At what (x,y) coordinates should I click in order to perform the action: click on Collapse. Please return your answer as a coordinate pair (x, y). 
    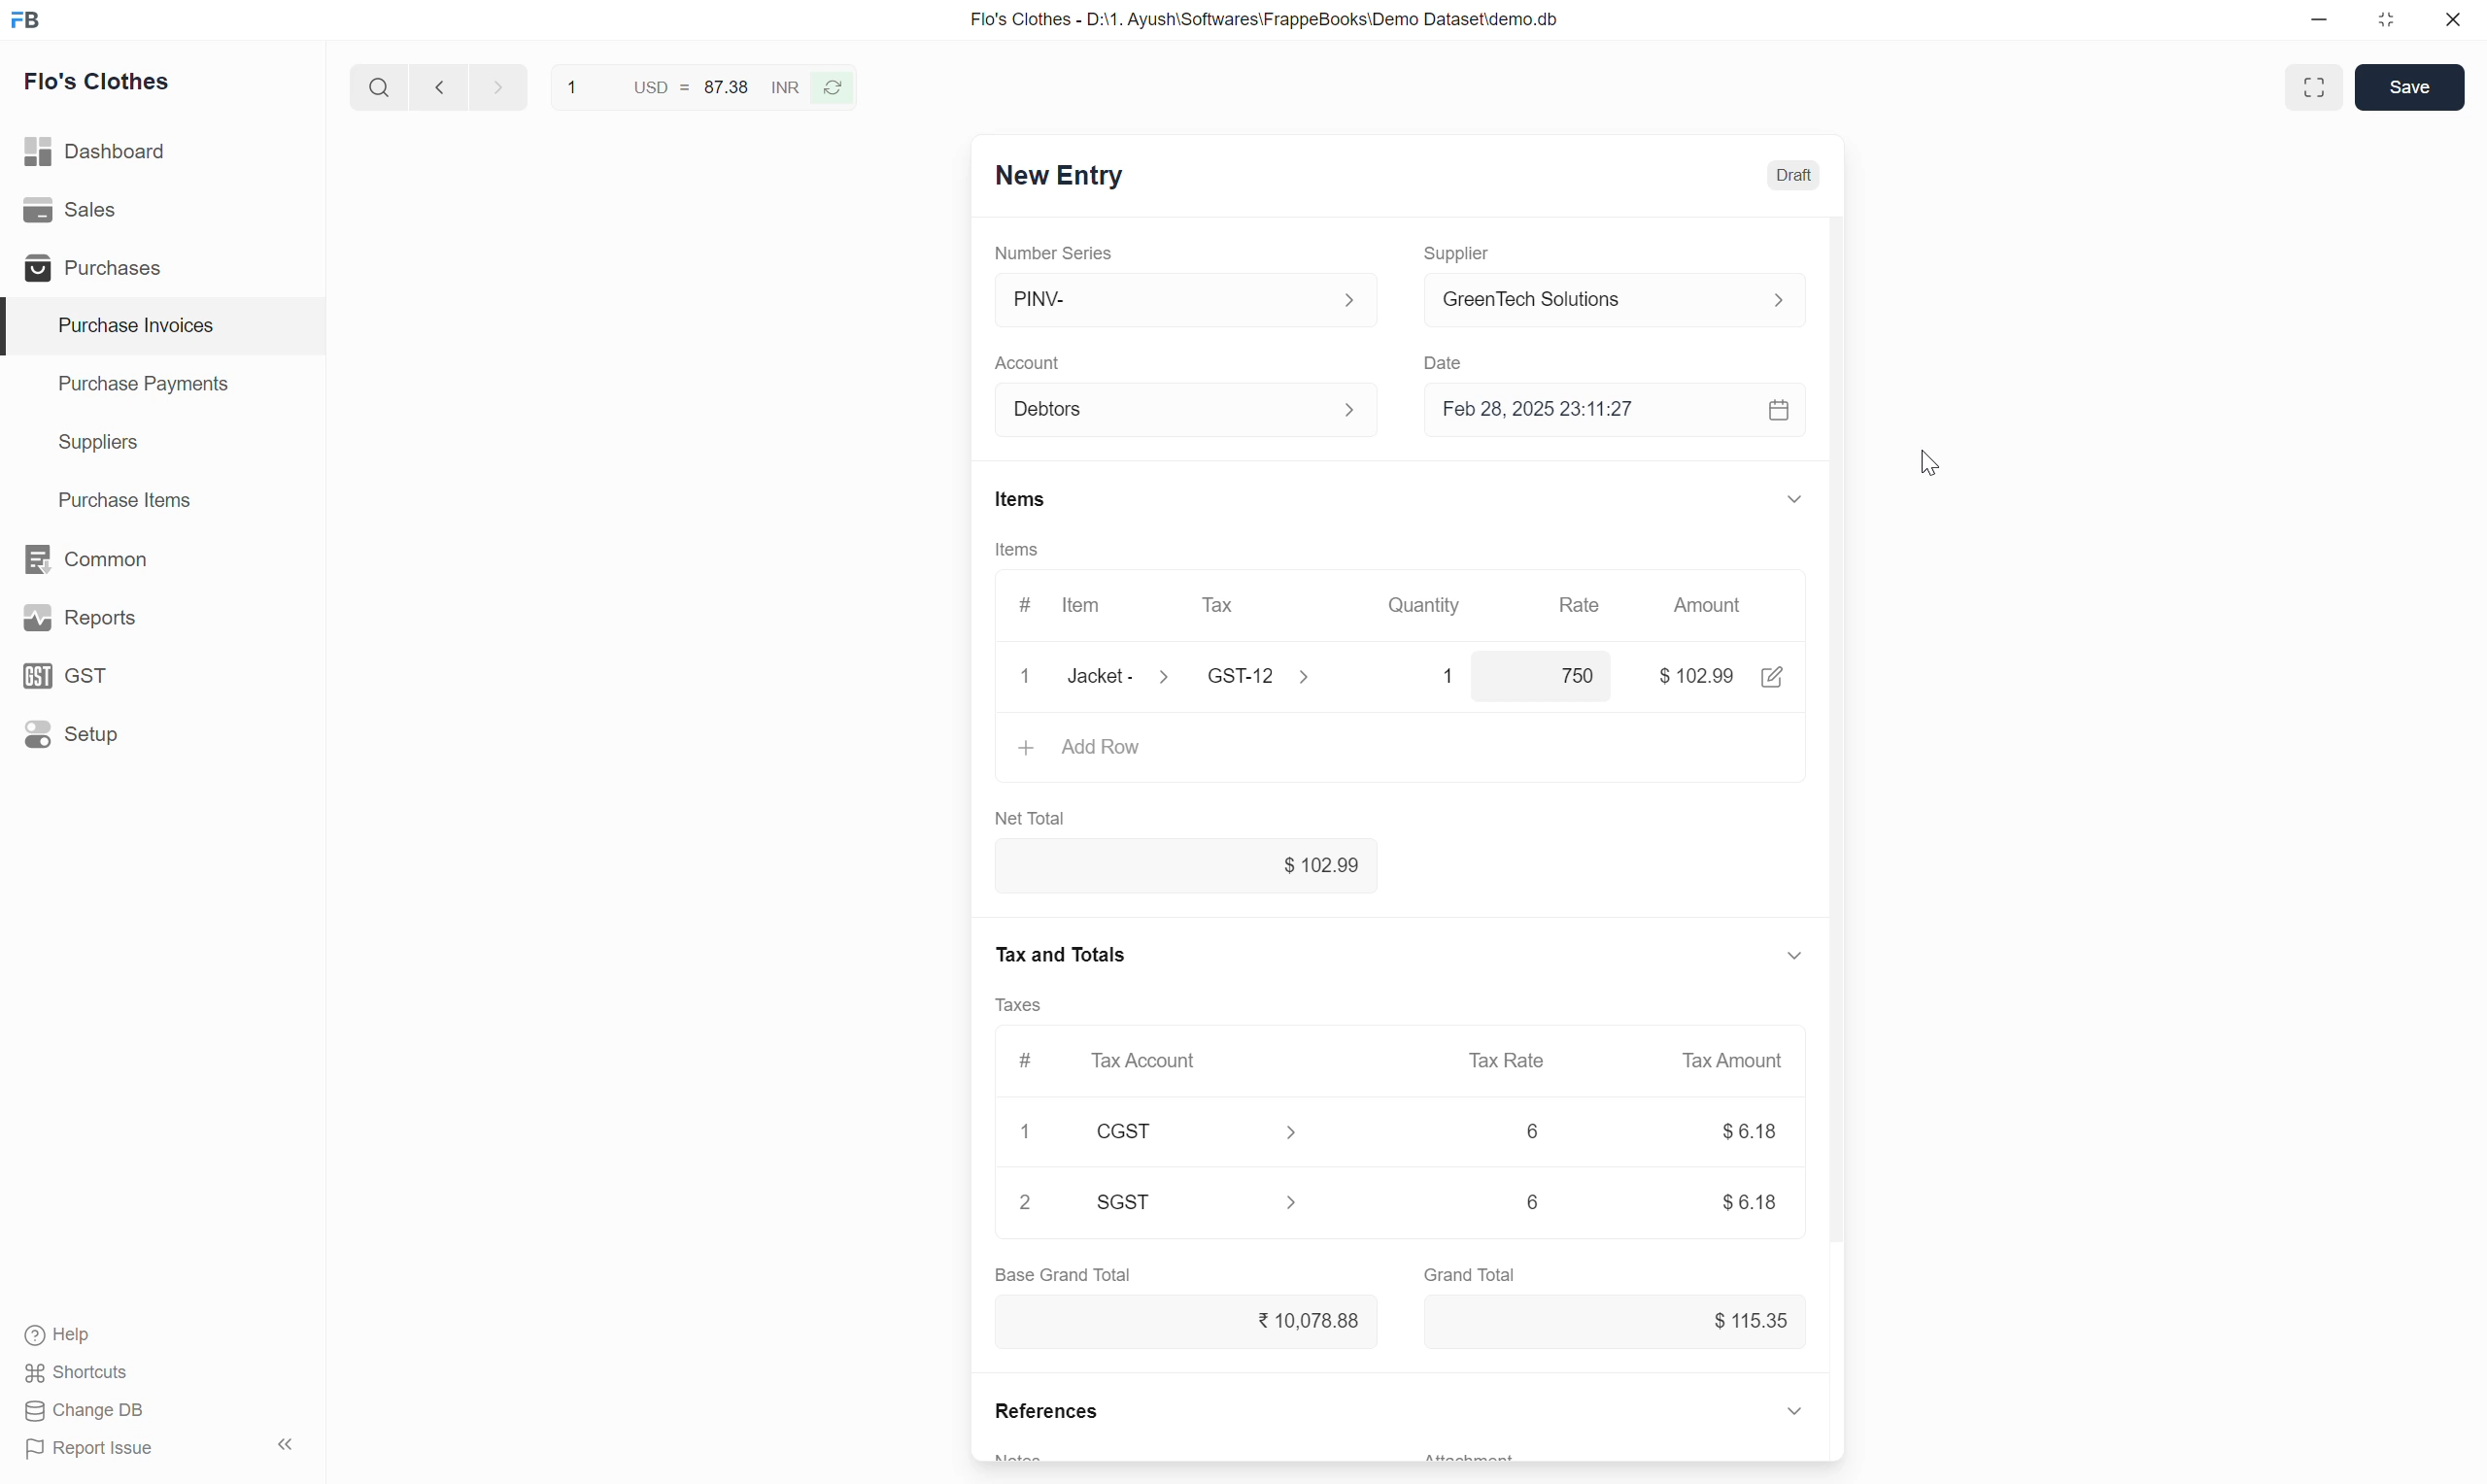
    Looking at the image, I should click on (286, 1444).